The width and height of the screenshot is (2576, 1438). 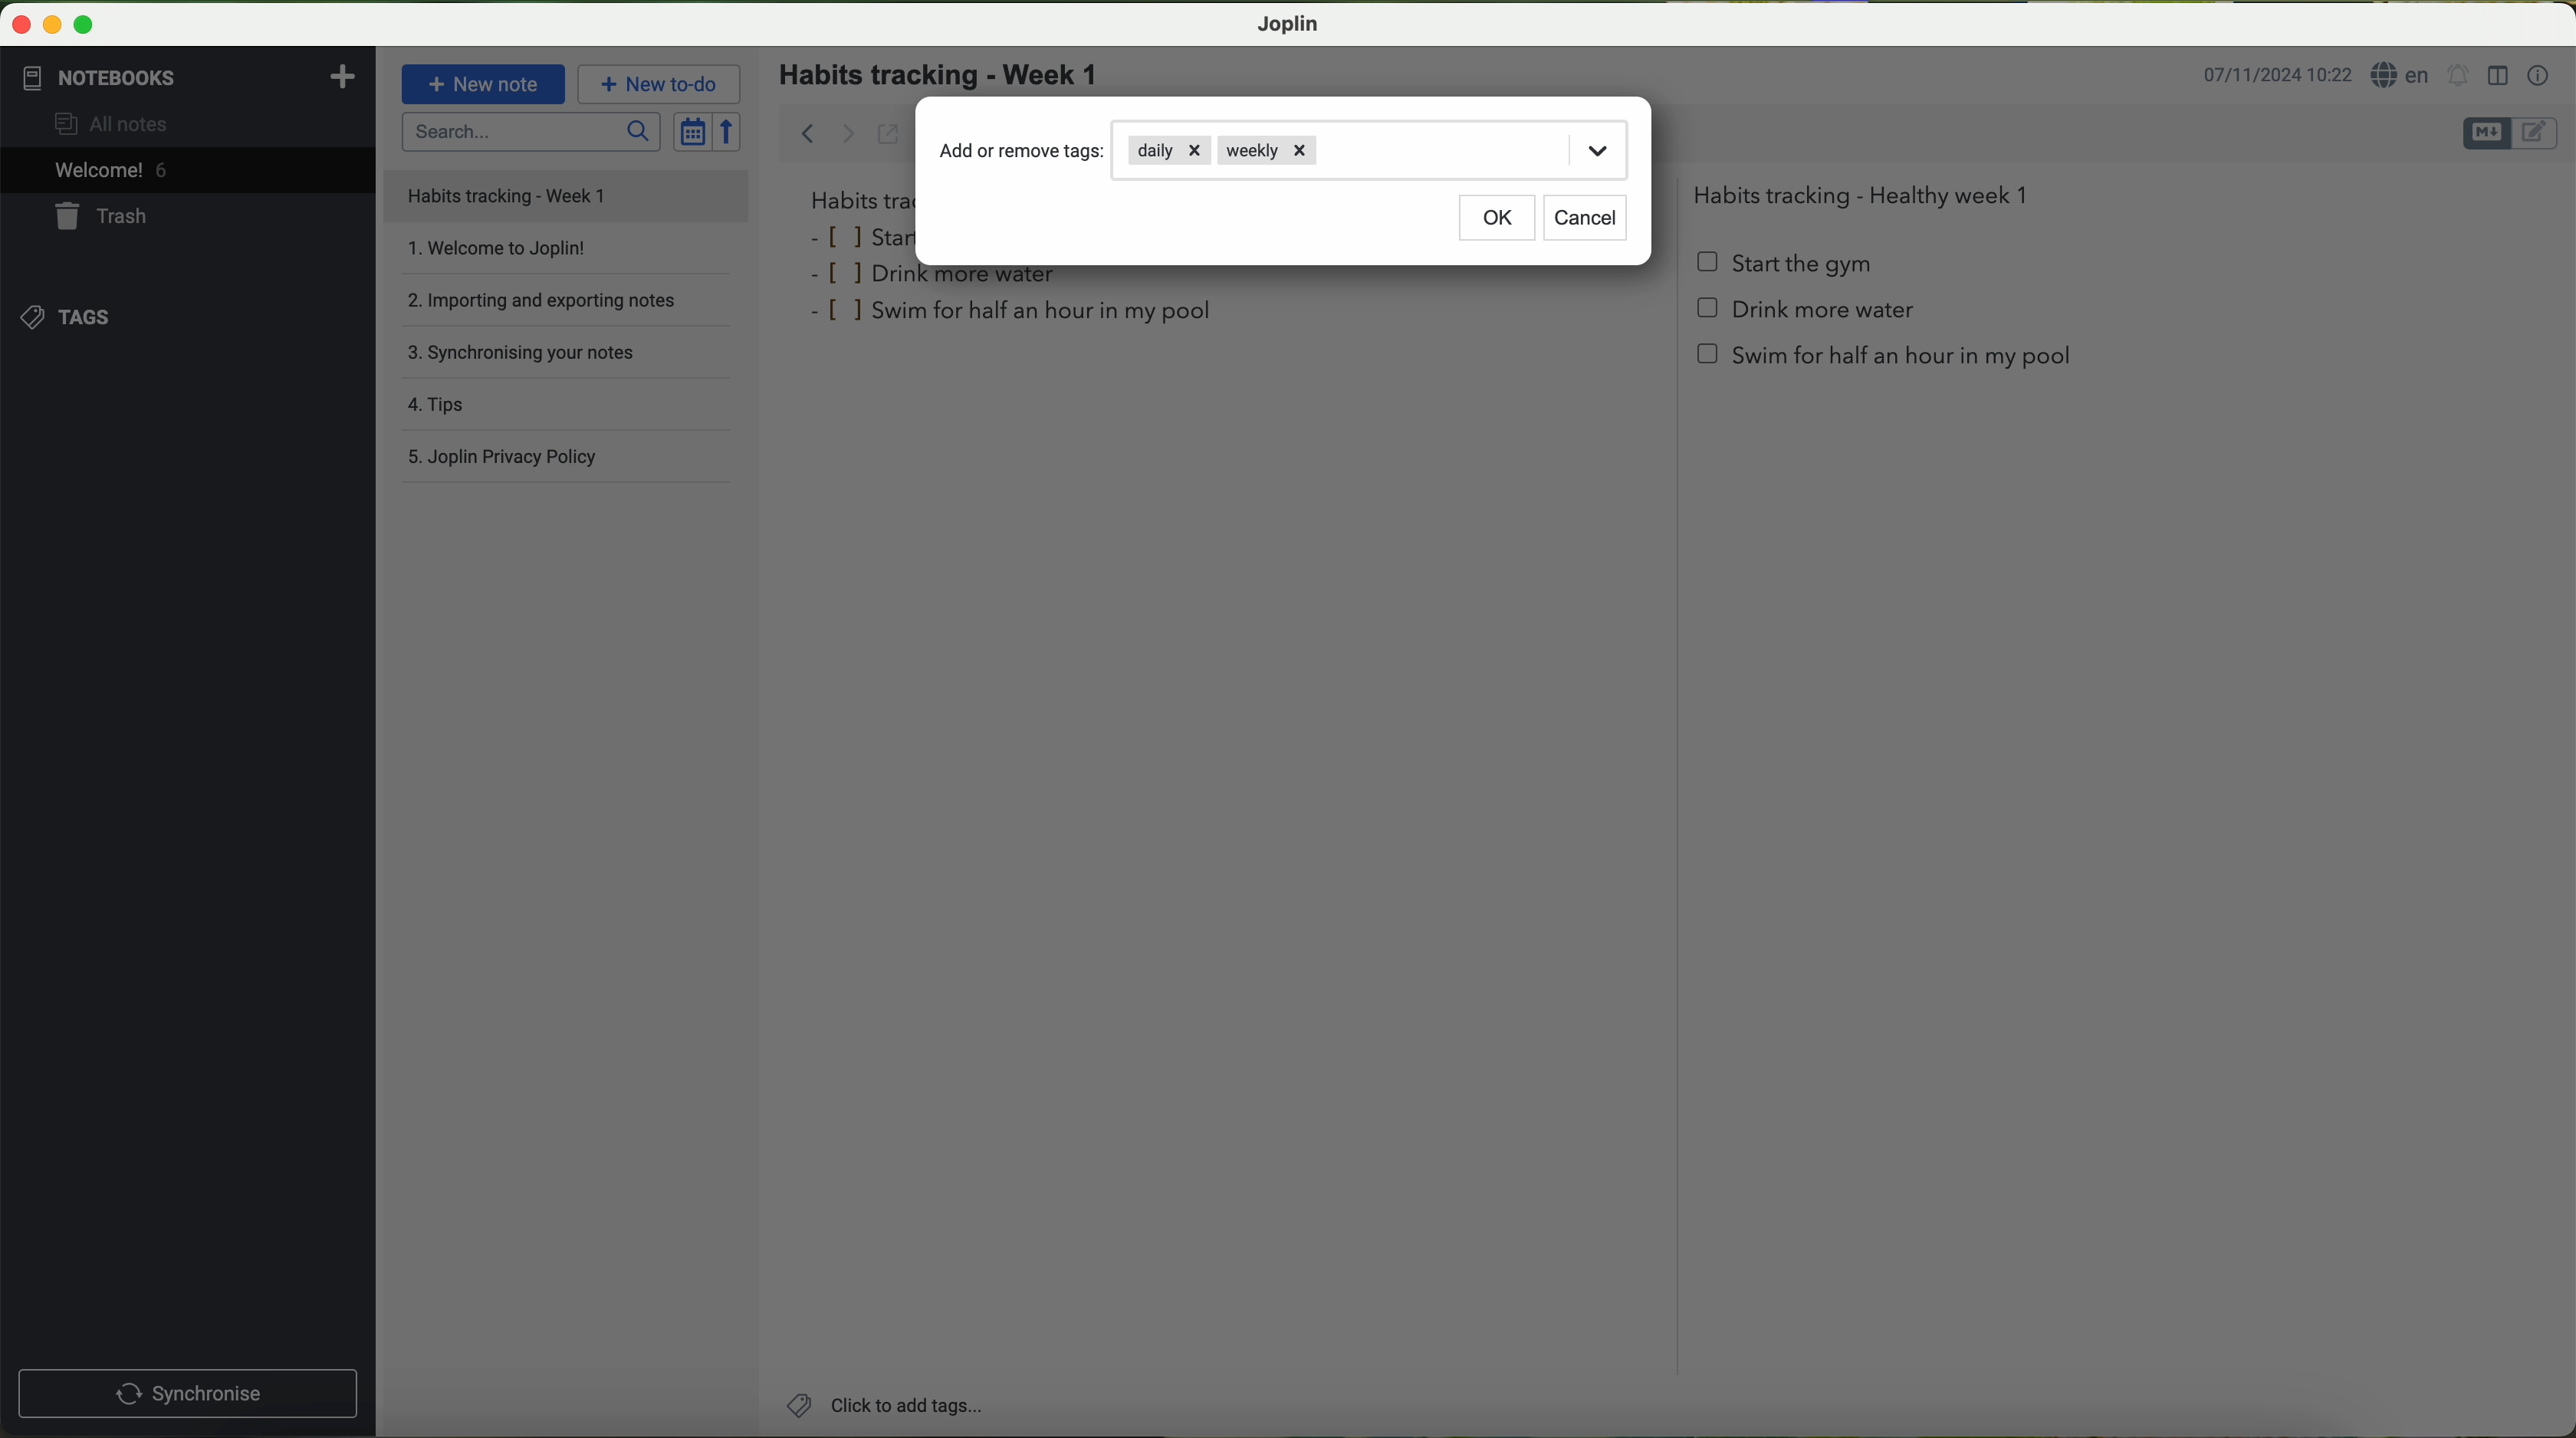 What do you see at coordinates (67, 318) in the screenshot?
I see `tags` at bounding box center [67, 318].